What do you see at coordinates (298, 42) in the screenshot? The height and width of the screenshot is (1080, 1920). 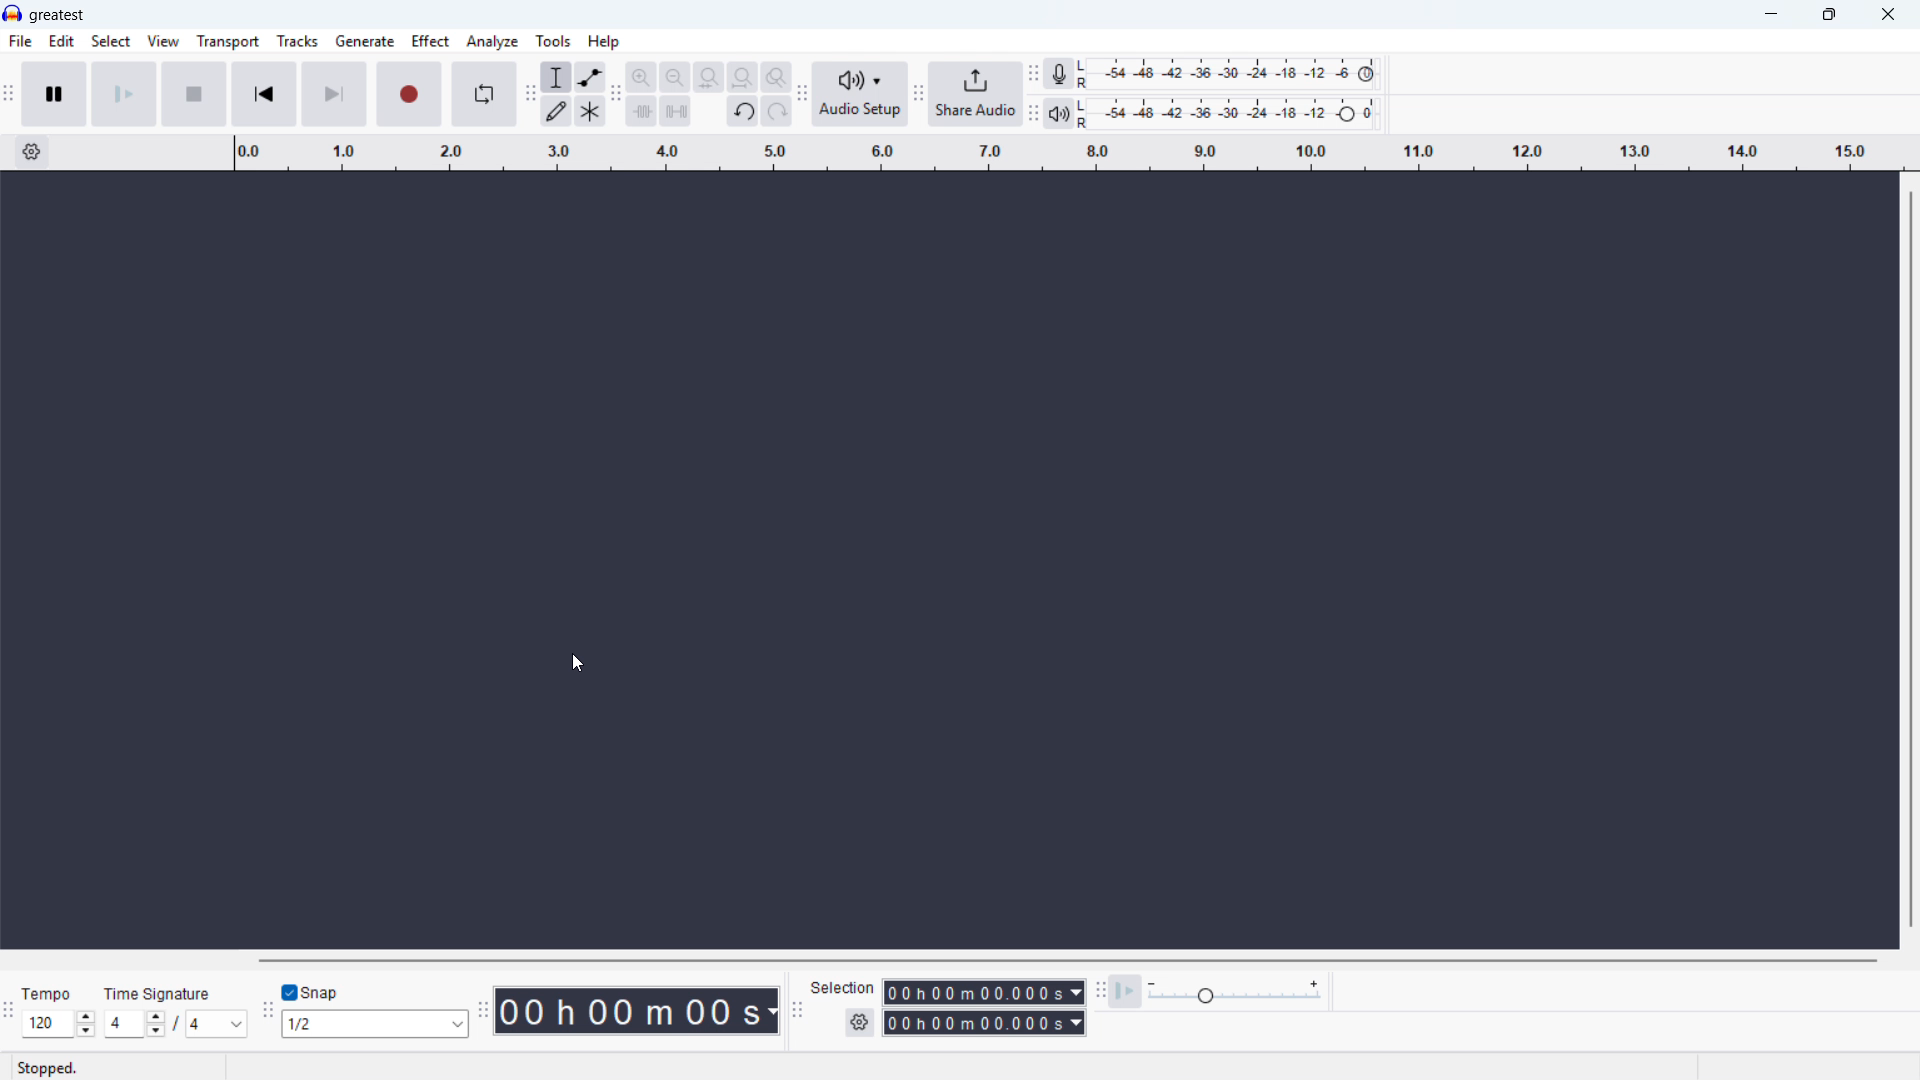 I see `Tracks ` at bounding box center [298, 42].